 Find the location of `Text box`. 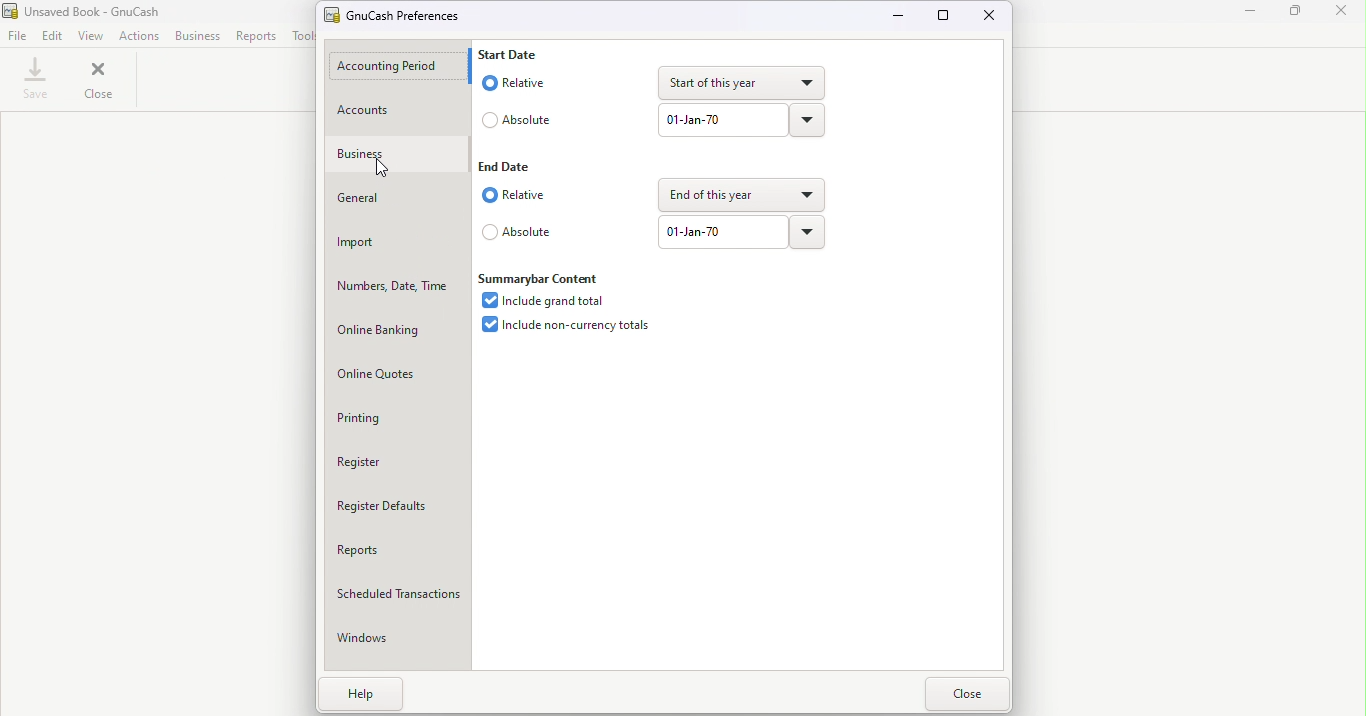

Text box is located at coordinates (725, 232).